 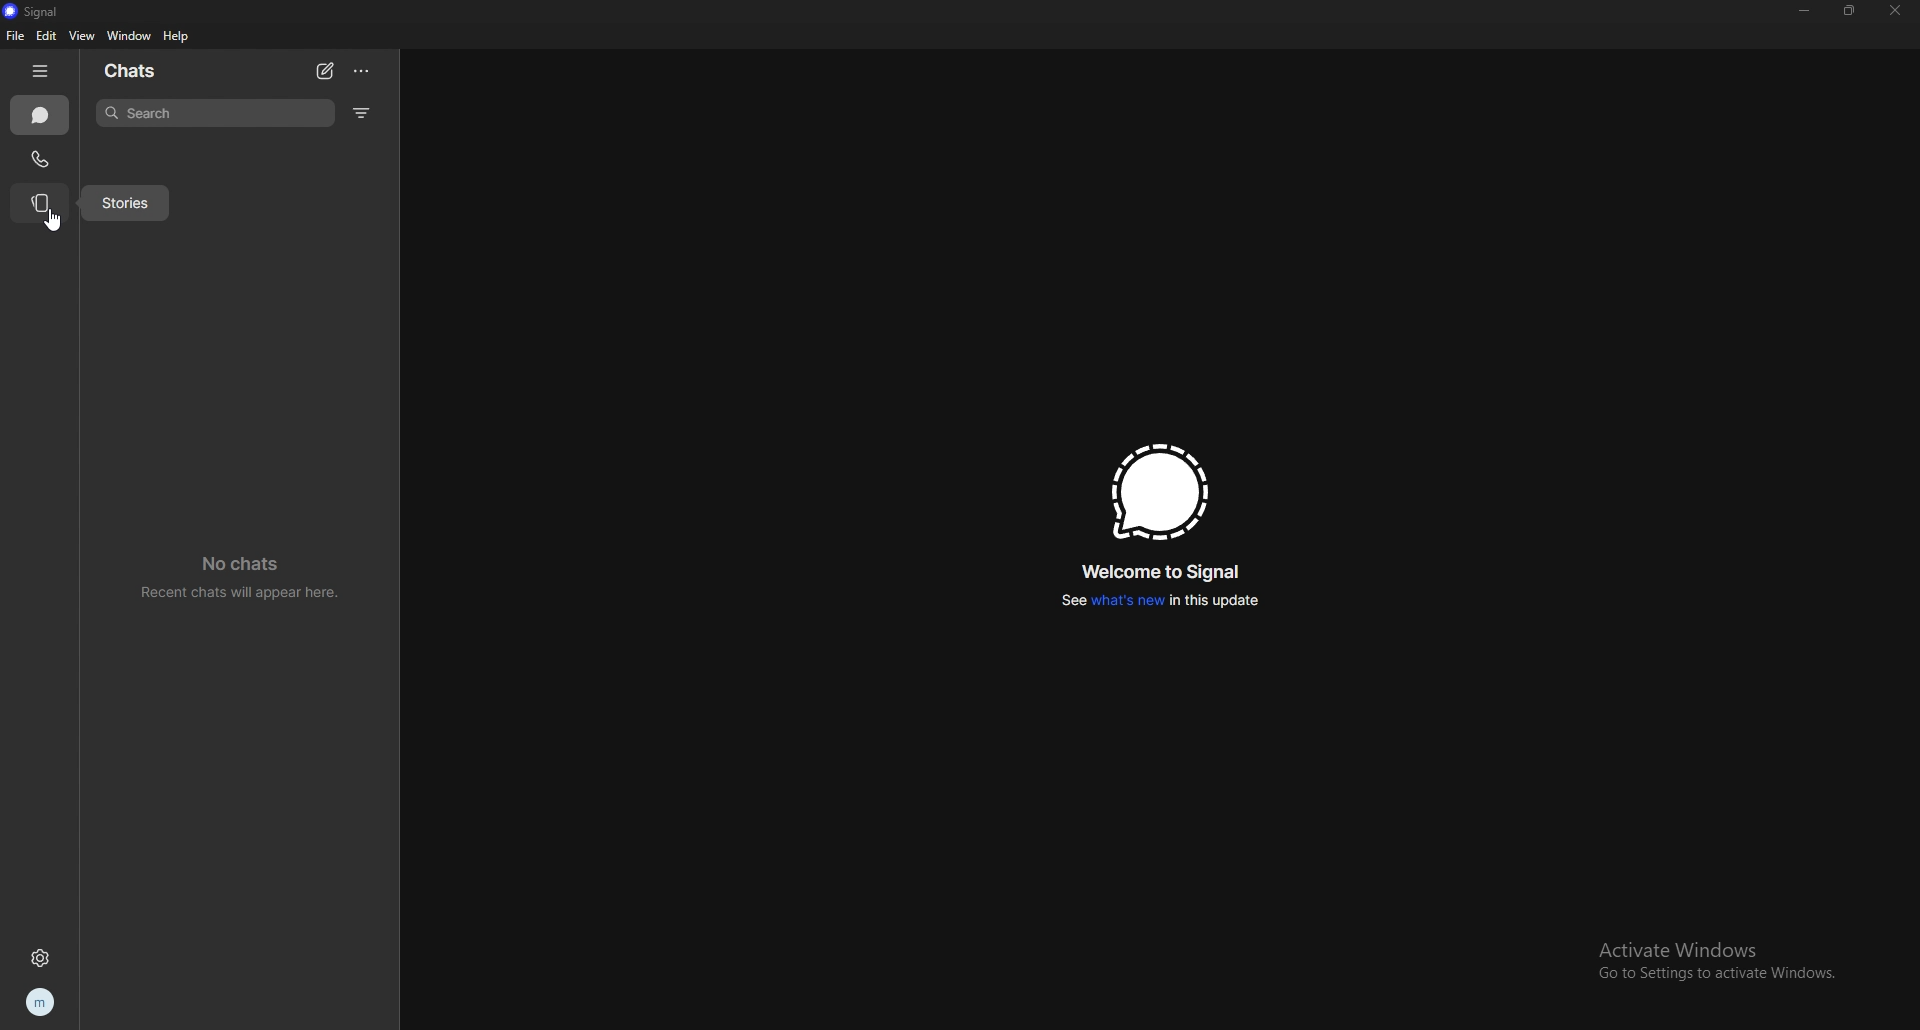 I want to click on signal, so click(x=35, y=12).